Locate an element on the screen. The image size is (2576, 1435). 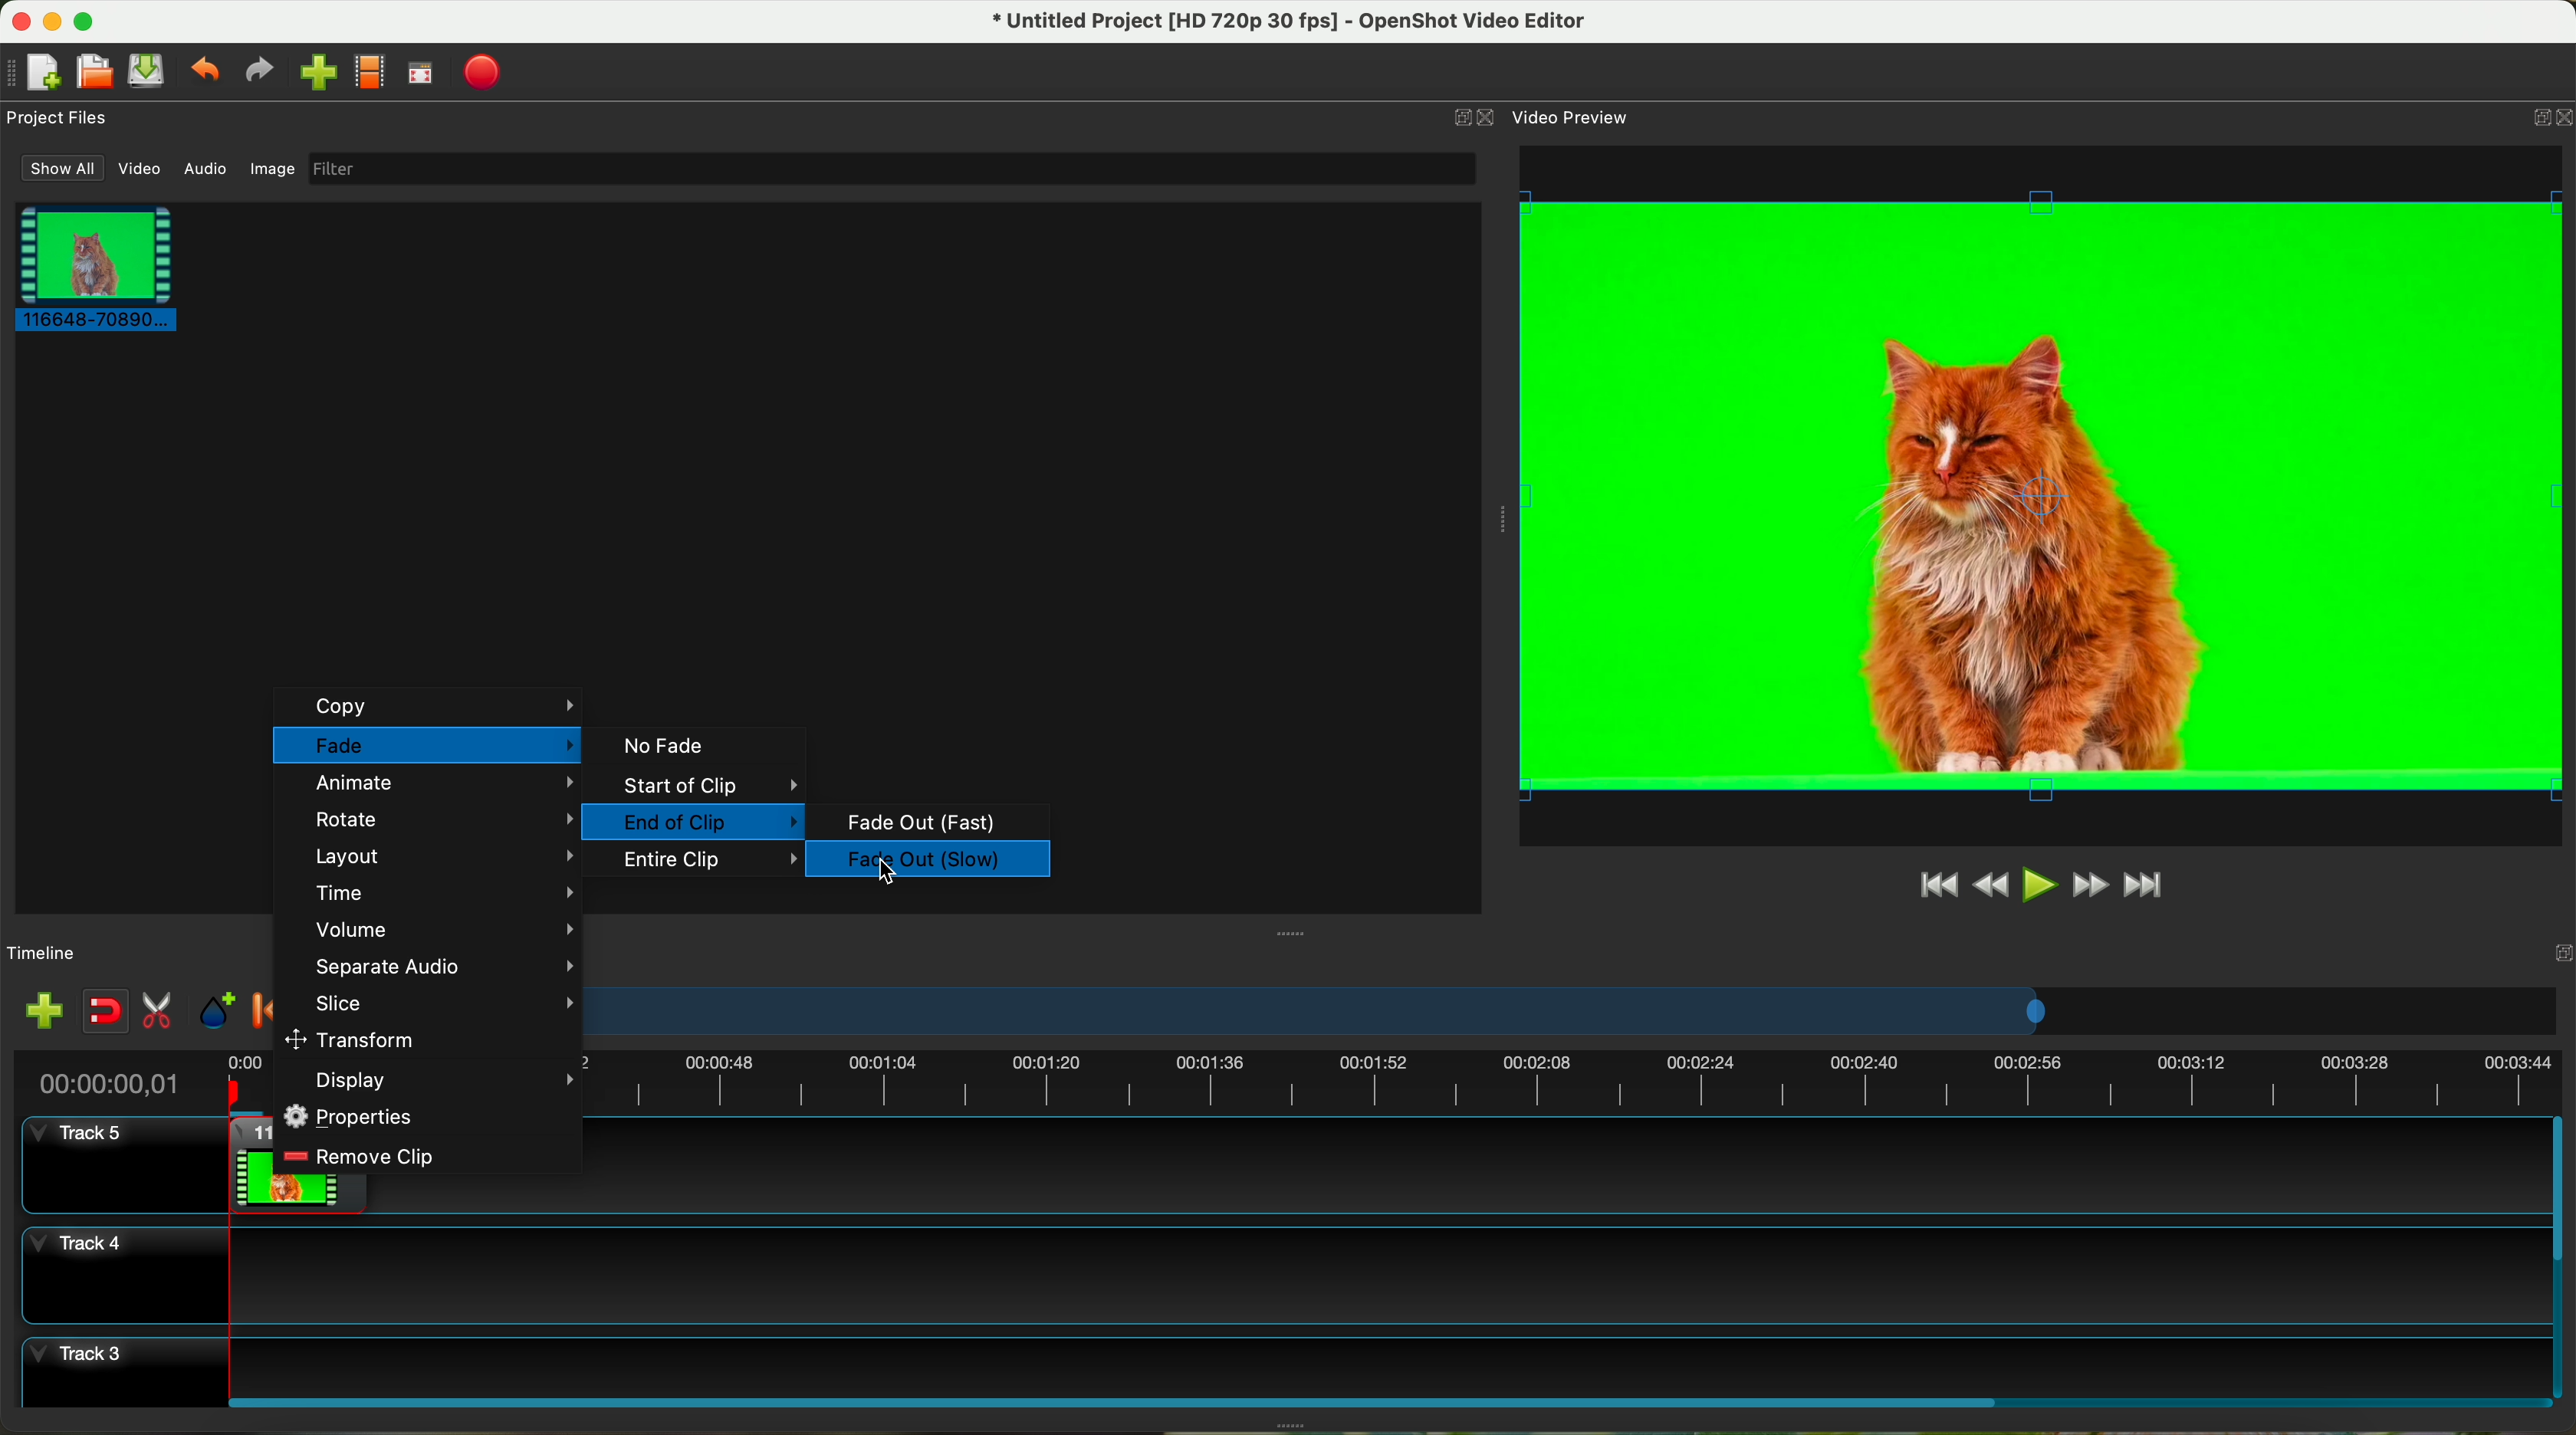
scroll bar is located at coordinates (2560, 1257).